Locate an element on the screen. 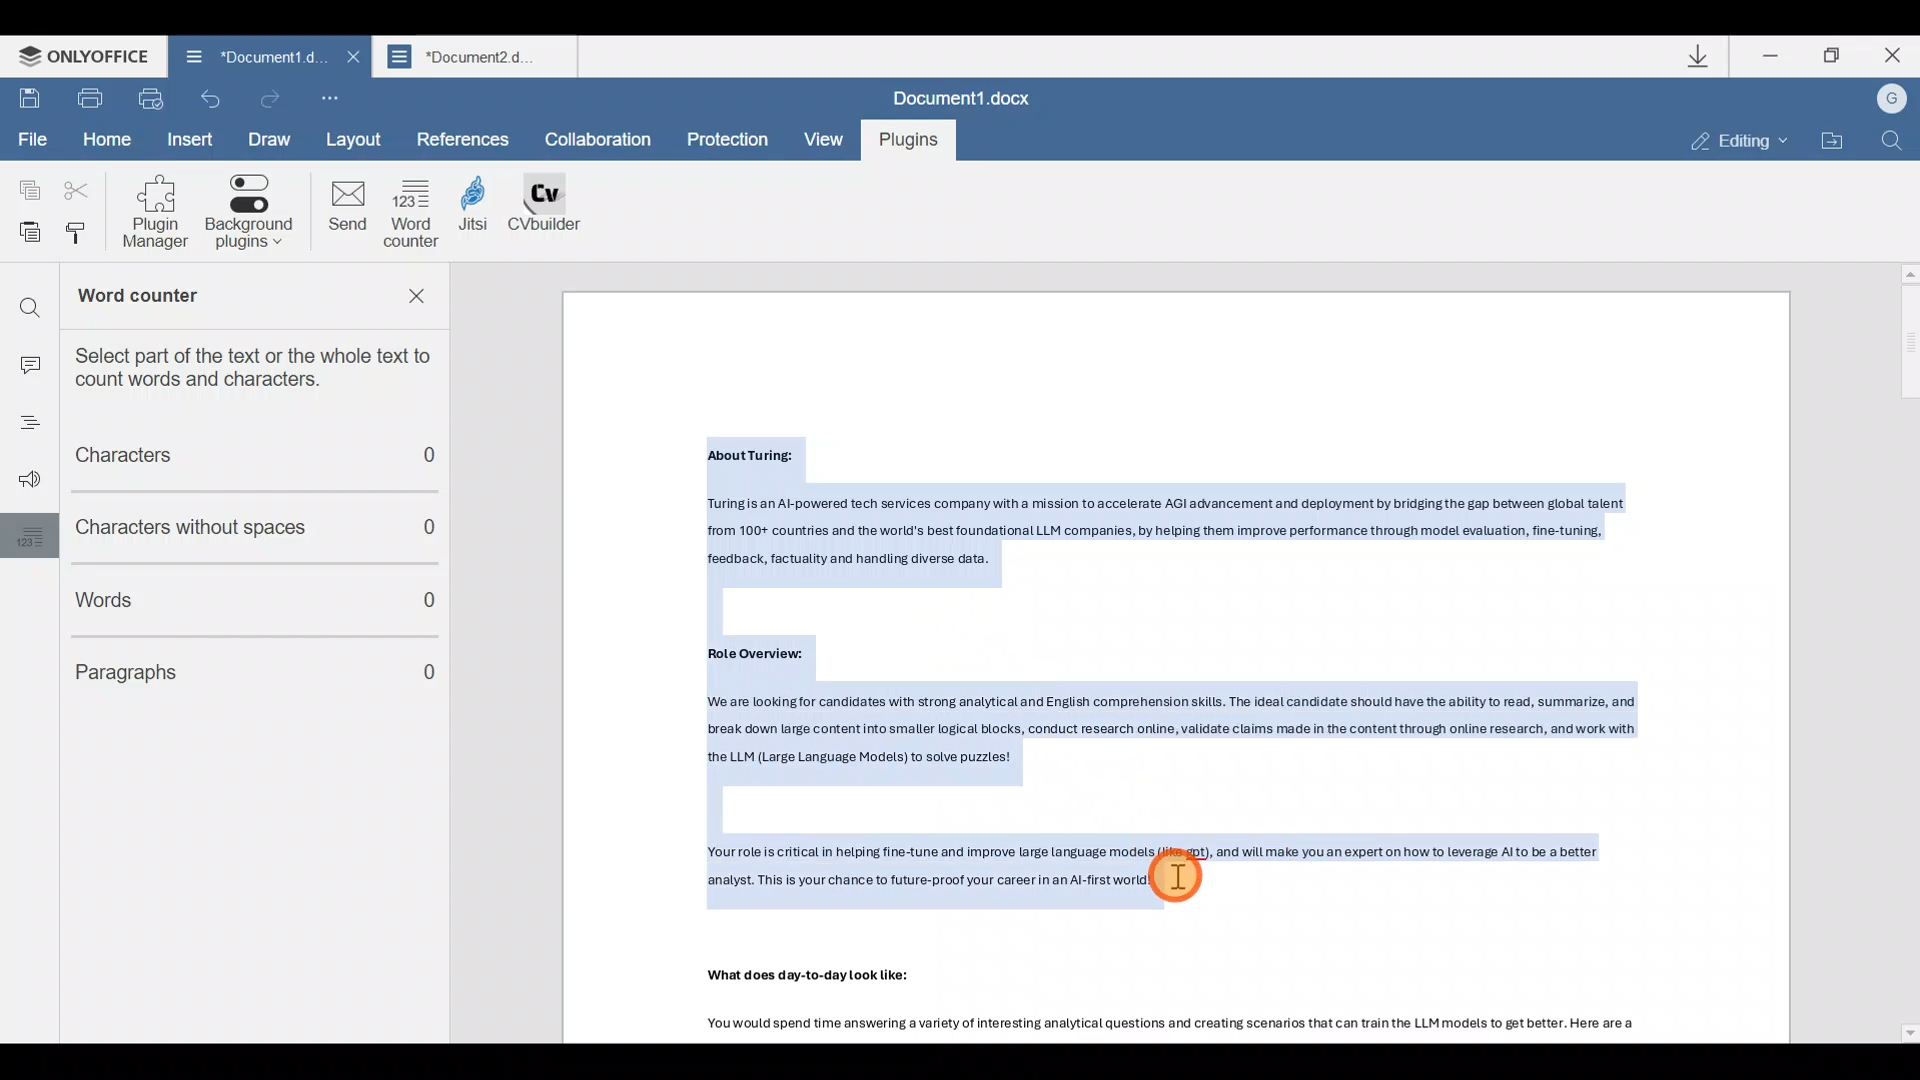 Image resolution: width=1920 pixels, height=1080 pixels. Remove is located at coordinates (422, 301).